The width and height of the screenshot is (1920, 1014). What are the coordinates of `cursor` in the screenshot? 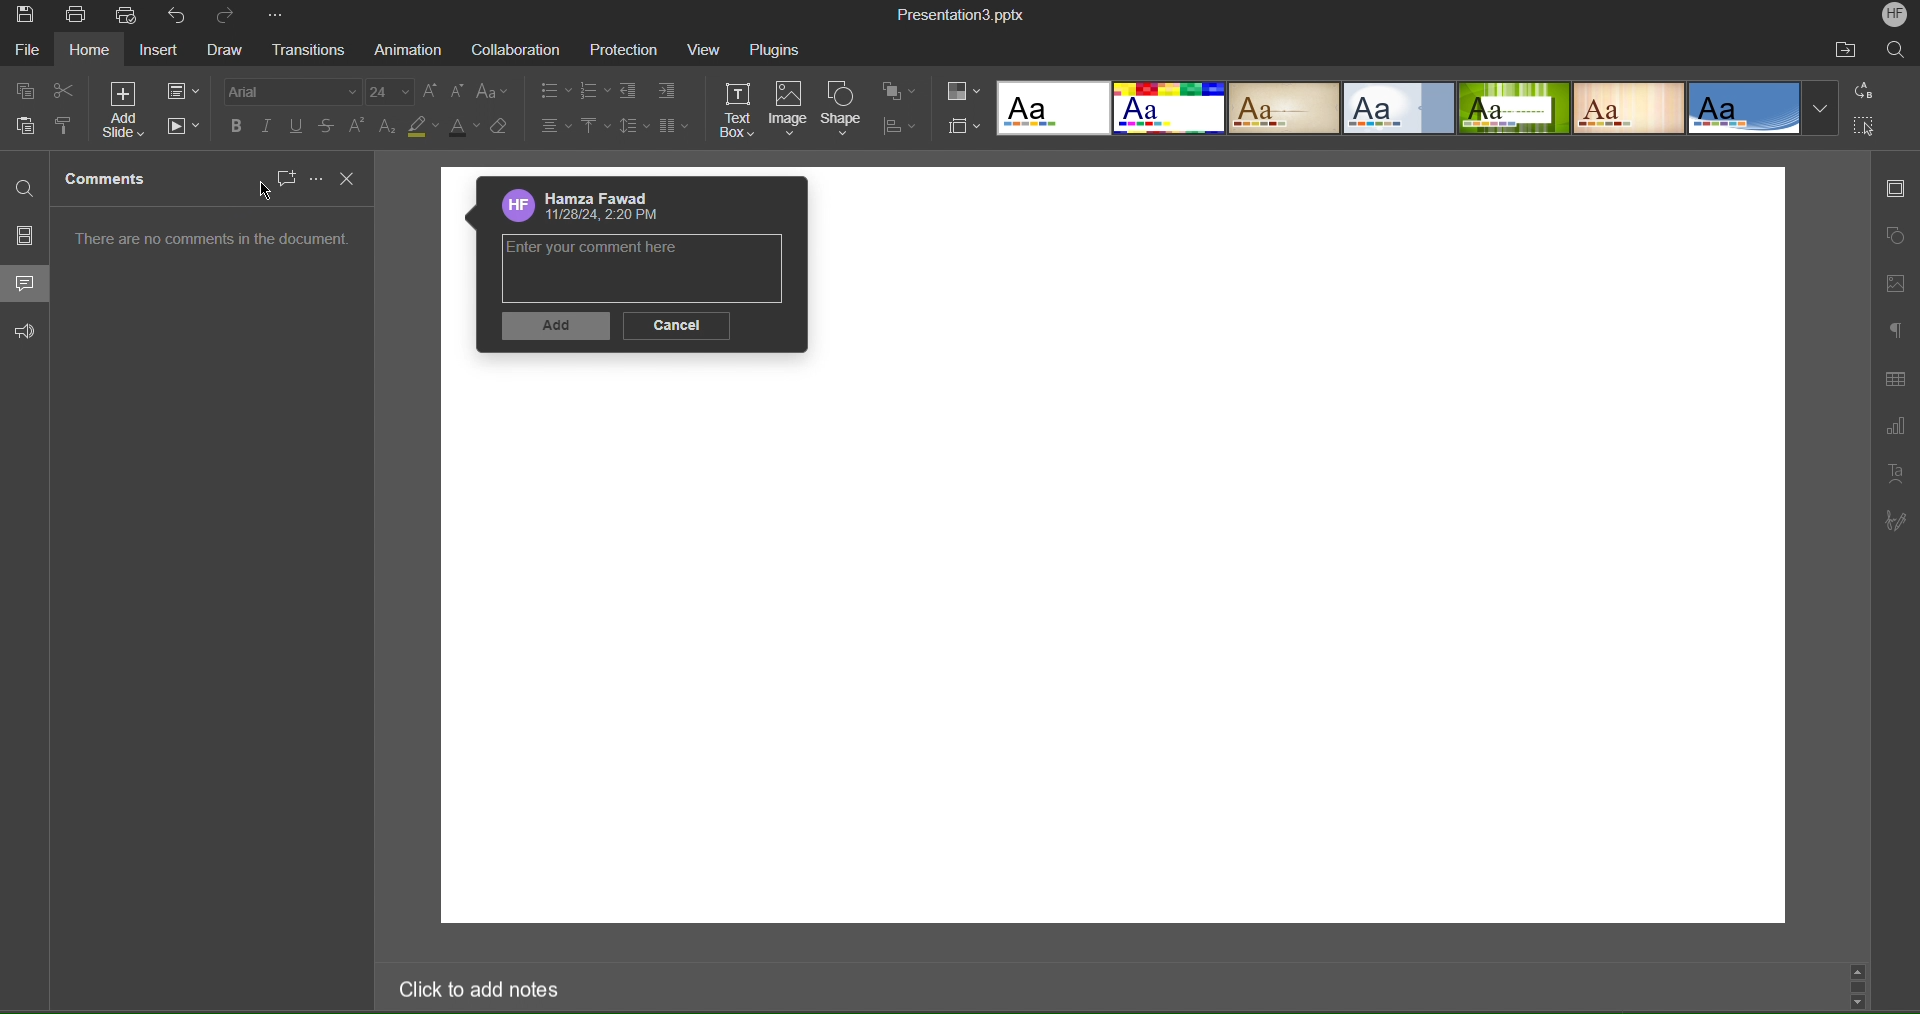 It's located at (264, 190).